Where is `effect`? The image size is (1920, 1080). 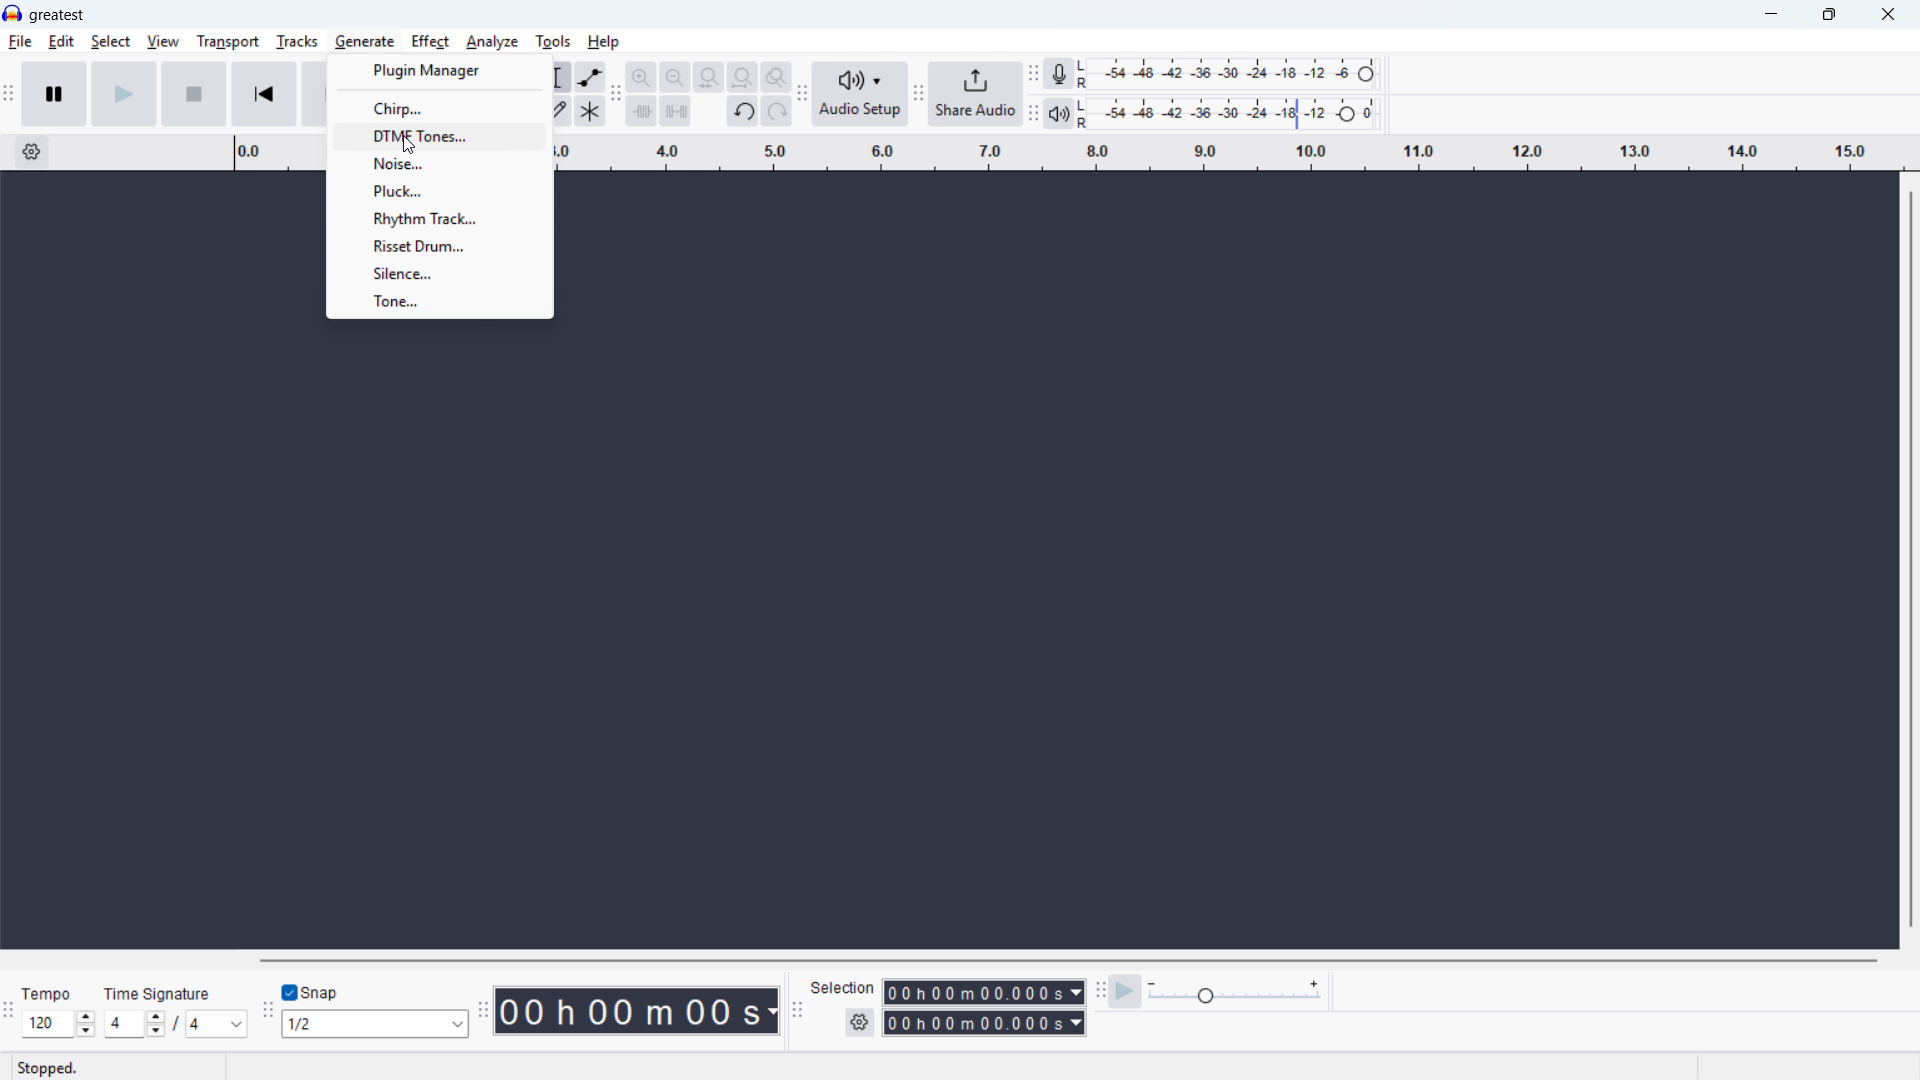
effect is located at coordinates (431, 42).